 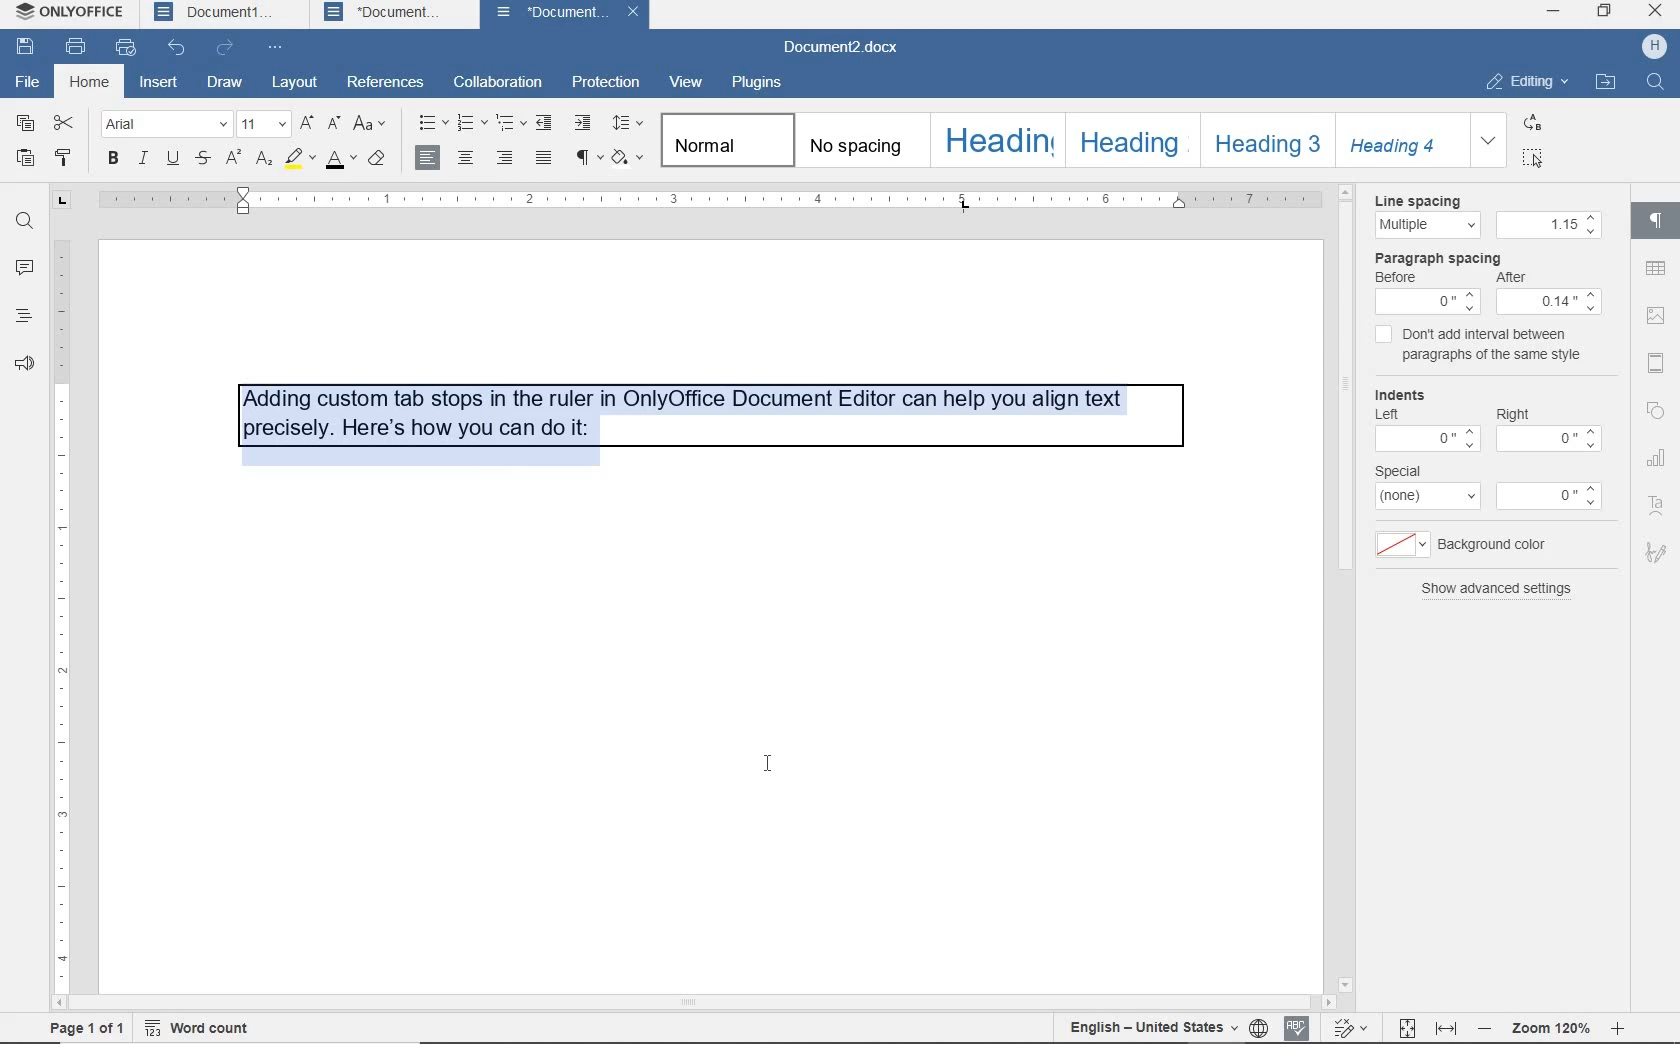 What do you see at coordinates (544, 125) in the screenshot?
I see `decrease indent` at bounding box center [544, 125].